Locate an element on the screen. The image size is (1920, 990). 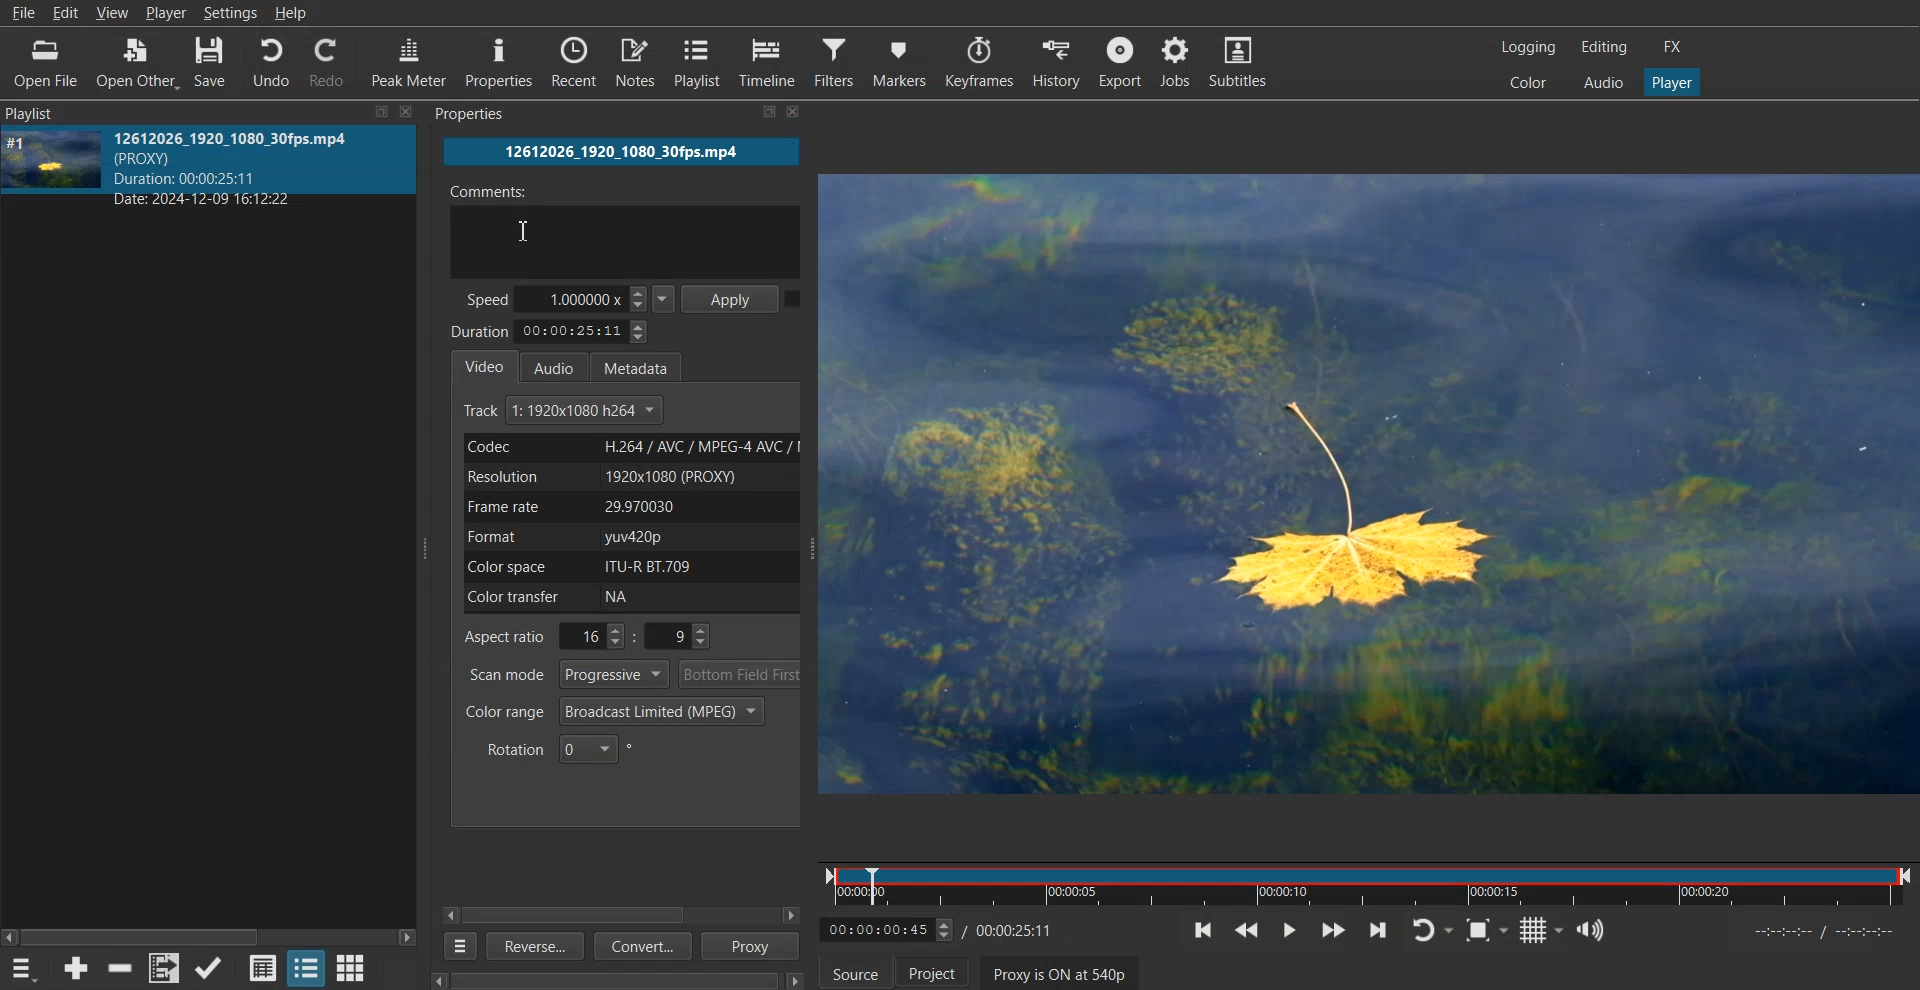
Skip to the previous point is located at coordinates (1204, 930).